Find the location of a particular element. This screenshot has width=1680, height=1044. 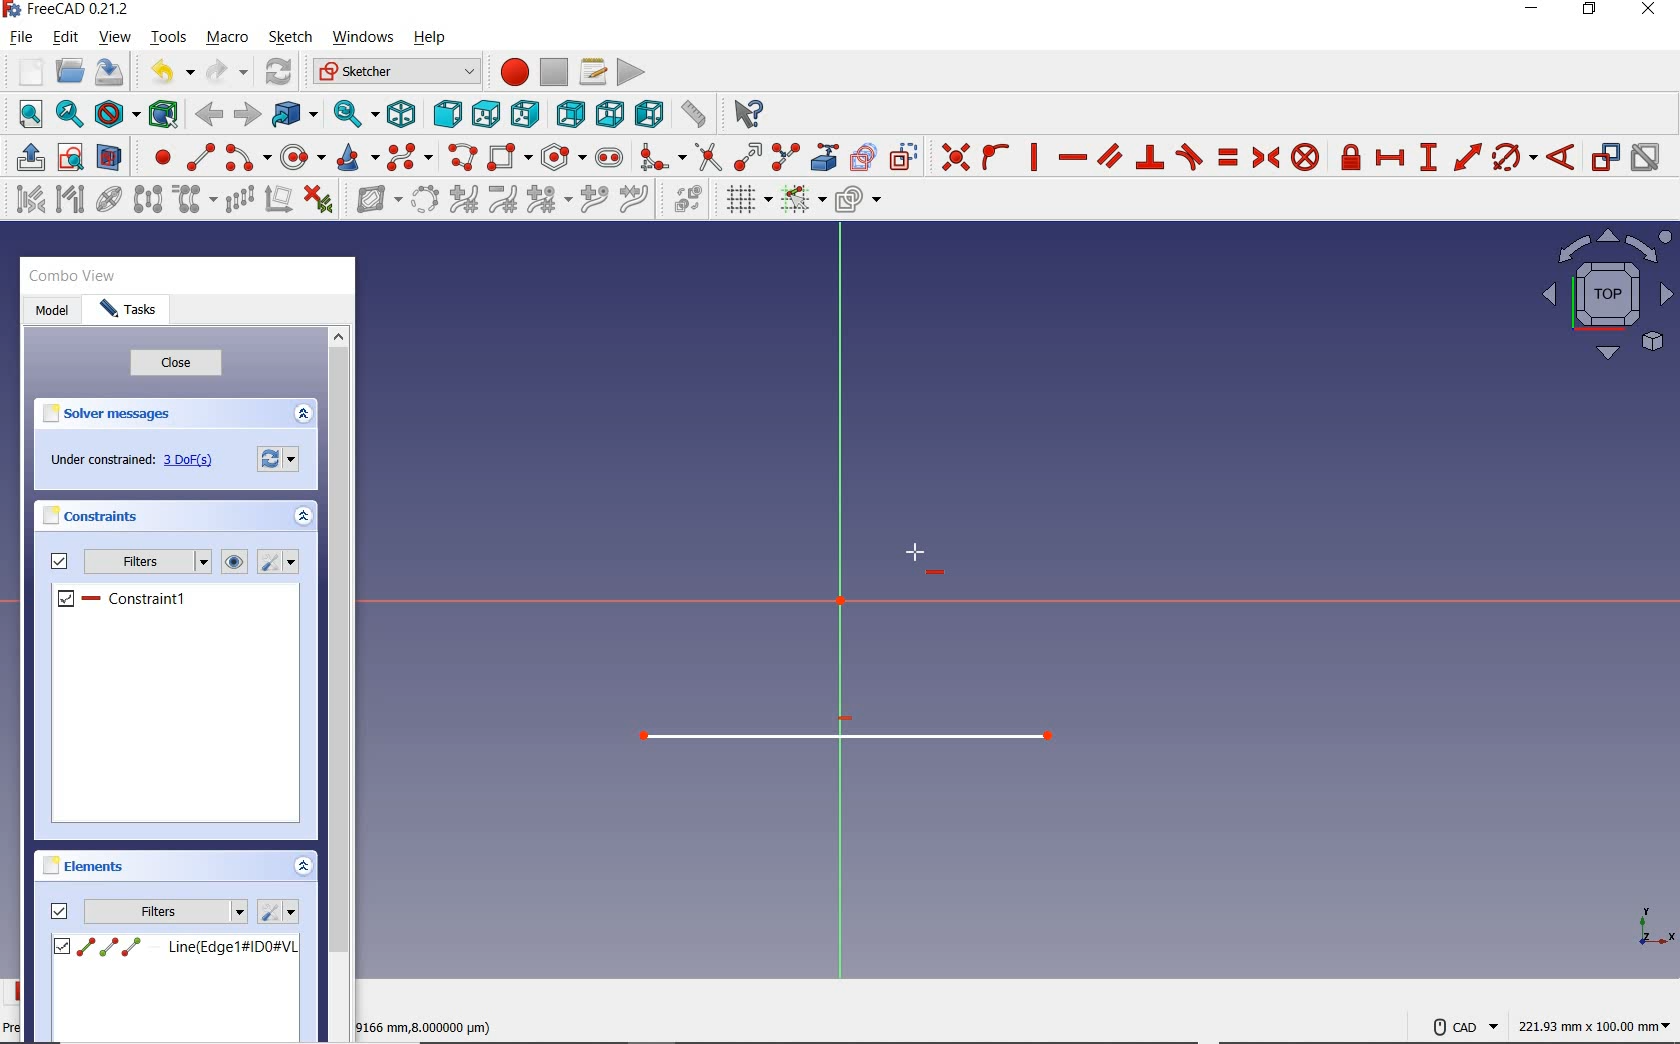

VIEW is located at coordinates (115, 38).